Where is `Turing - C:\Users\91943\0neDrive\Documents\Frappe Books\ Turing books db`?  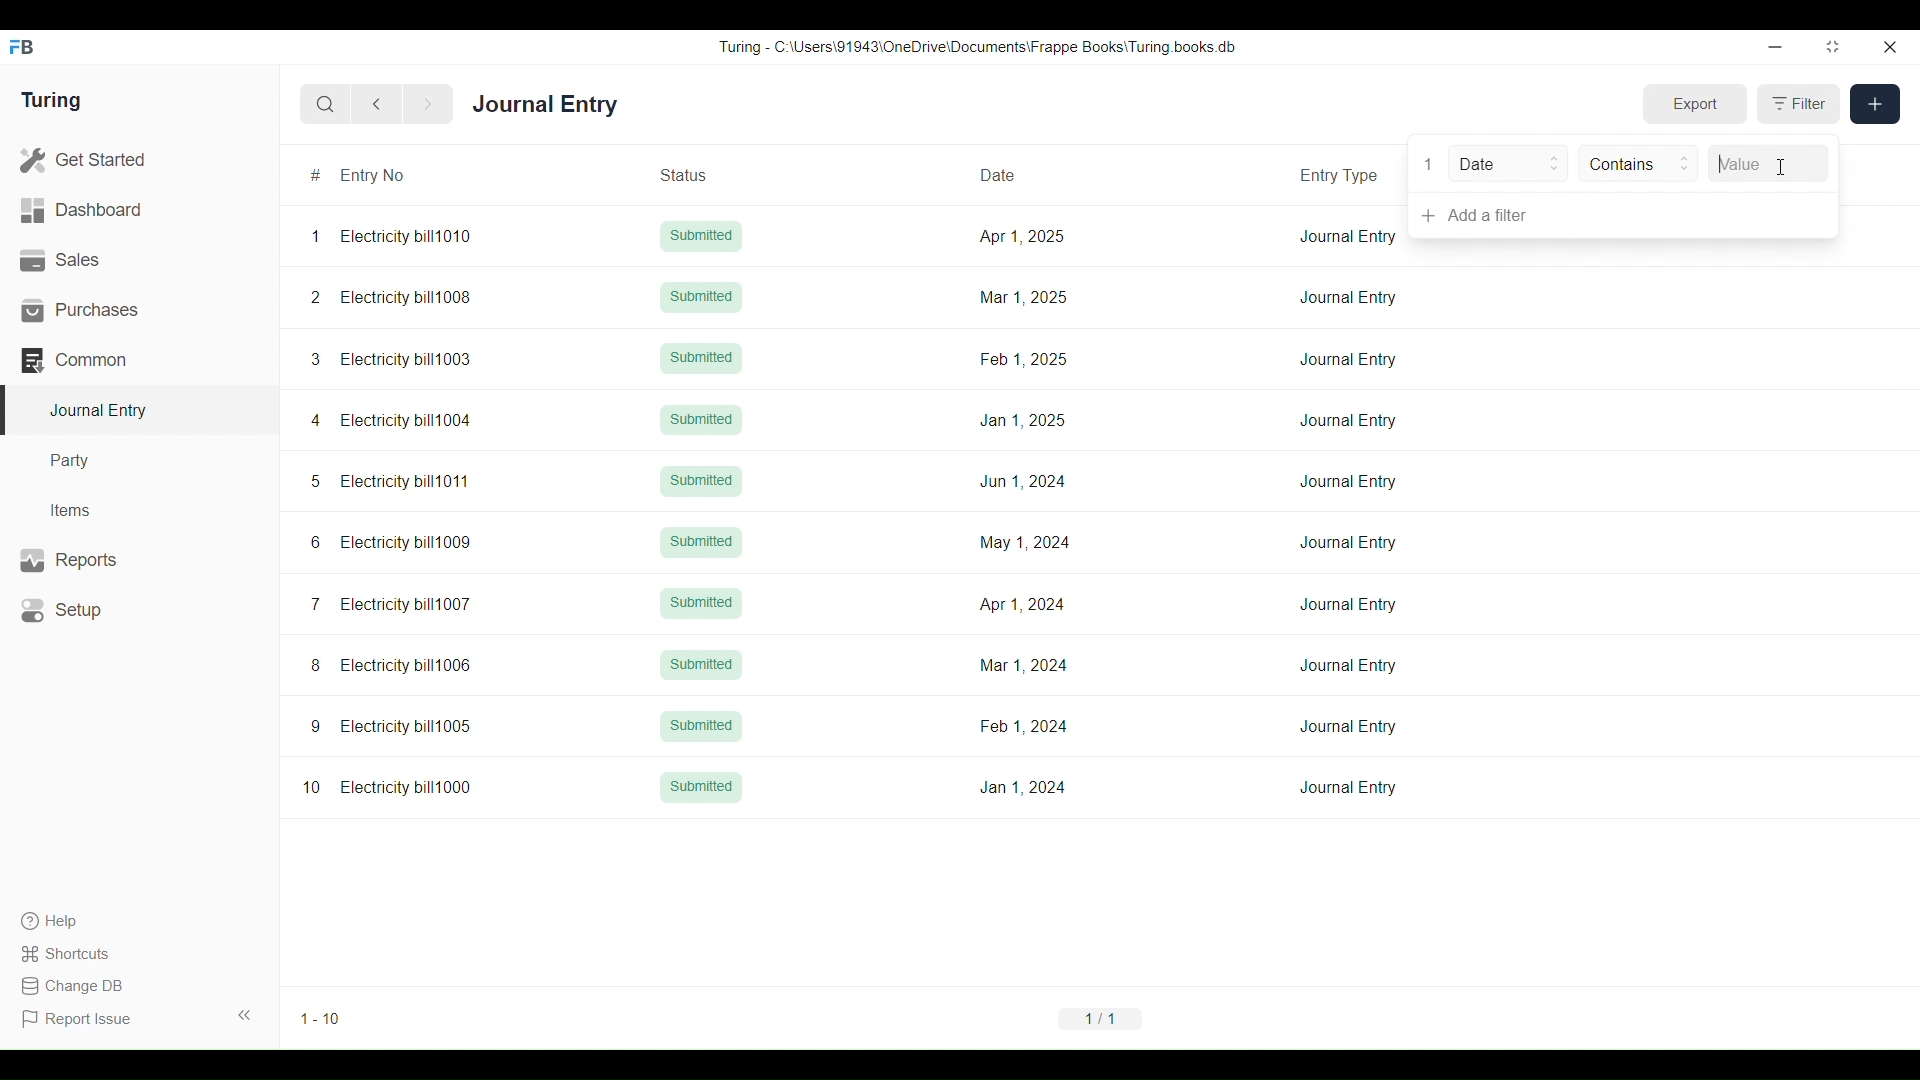 Turing - C:\Users\91943\0neDrive\Documents\Frappe Books\ Turing books db is located at coordinates (976, 47).